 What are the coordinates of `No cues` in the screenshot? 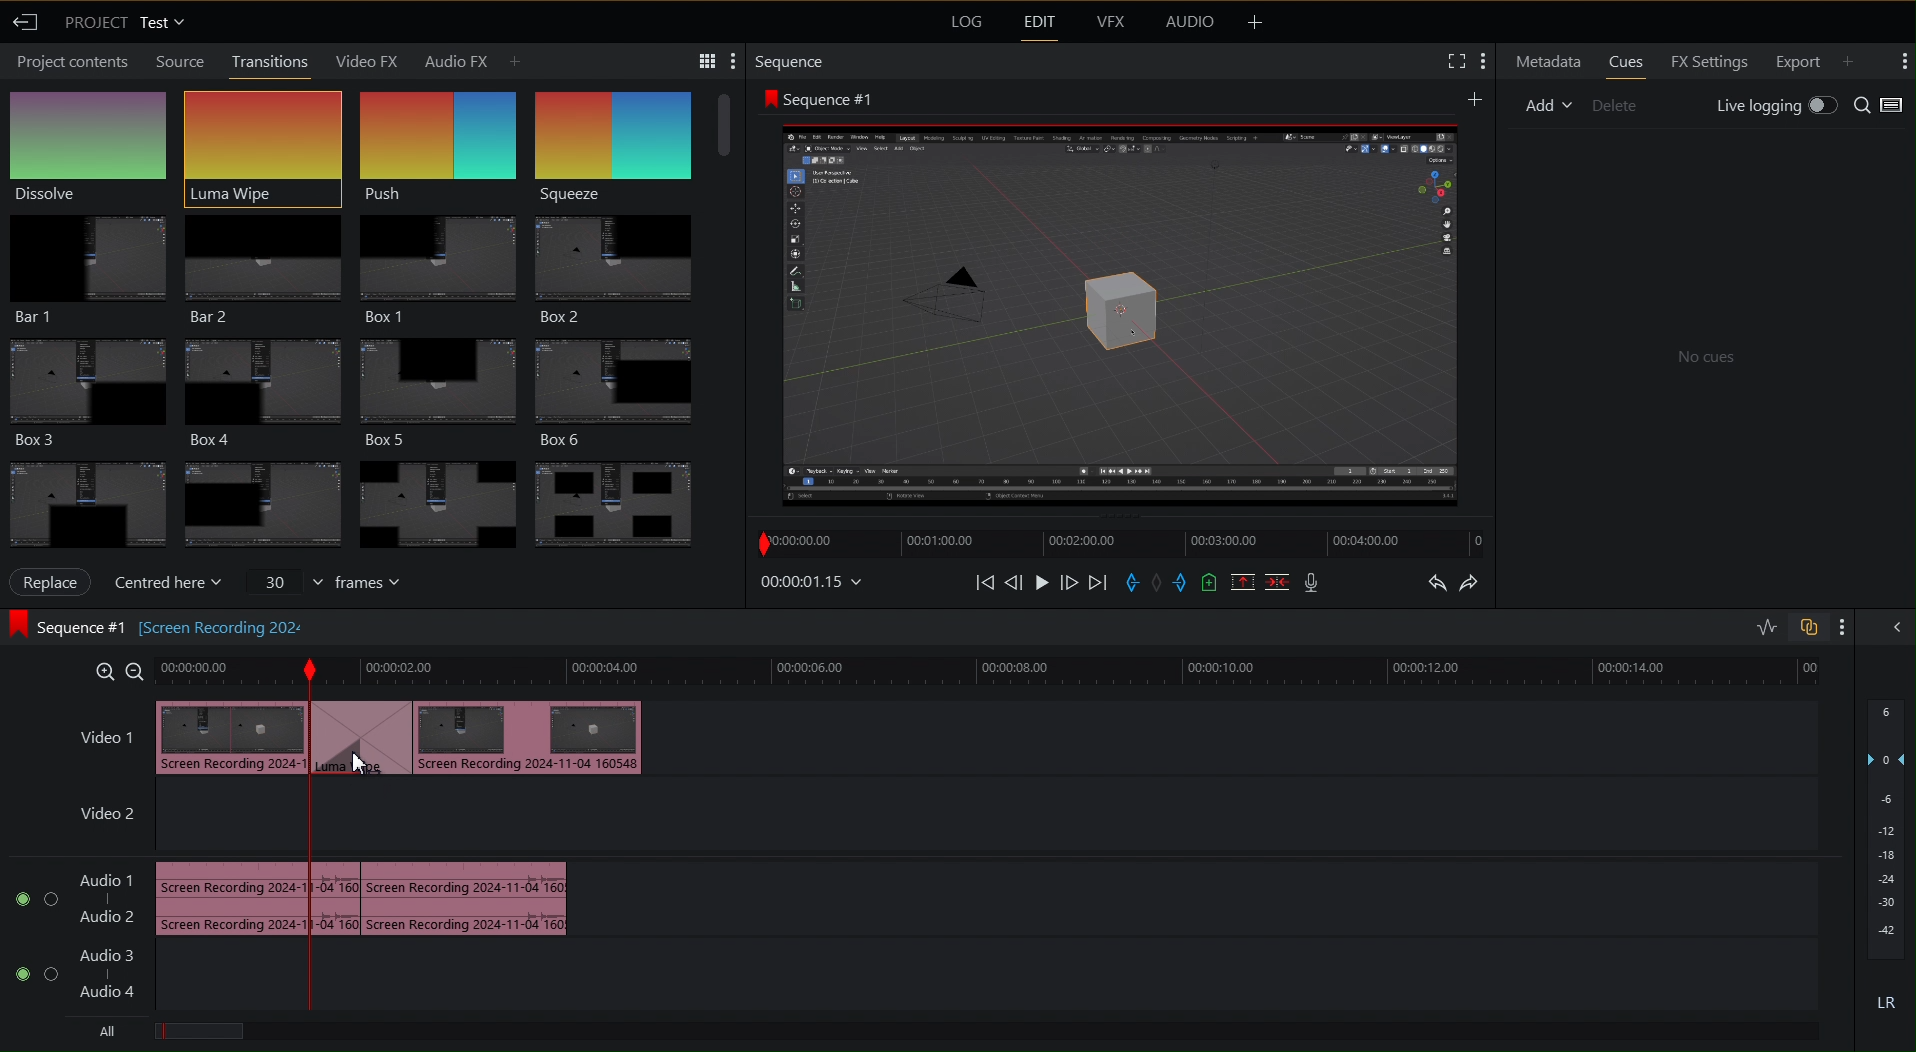 It's located at (1702, 354).